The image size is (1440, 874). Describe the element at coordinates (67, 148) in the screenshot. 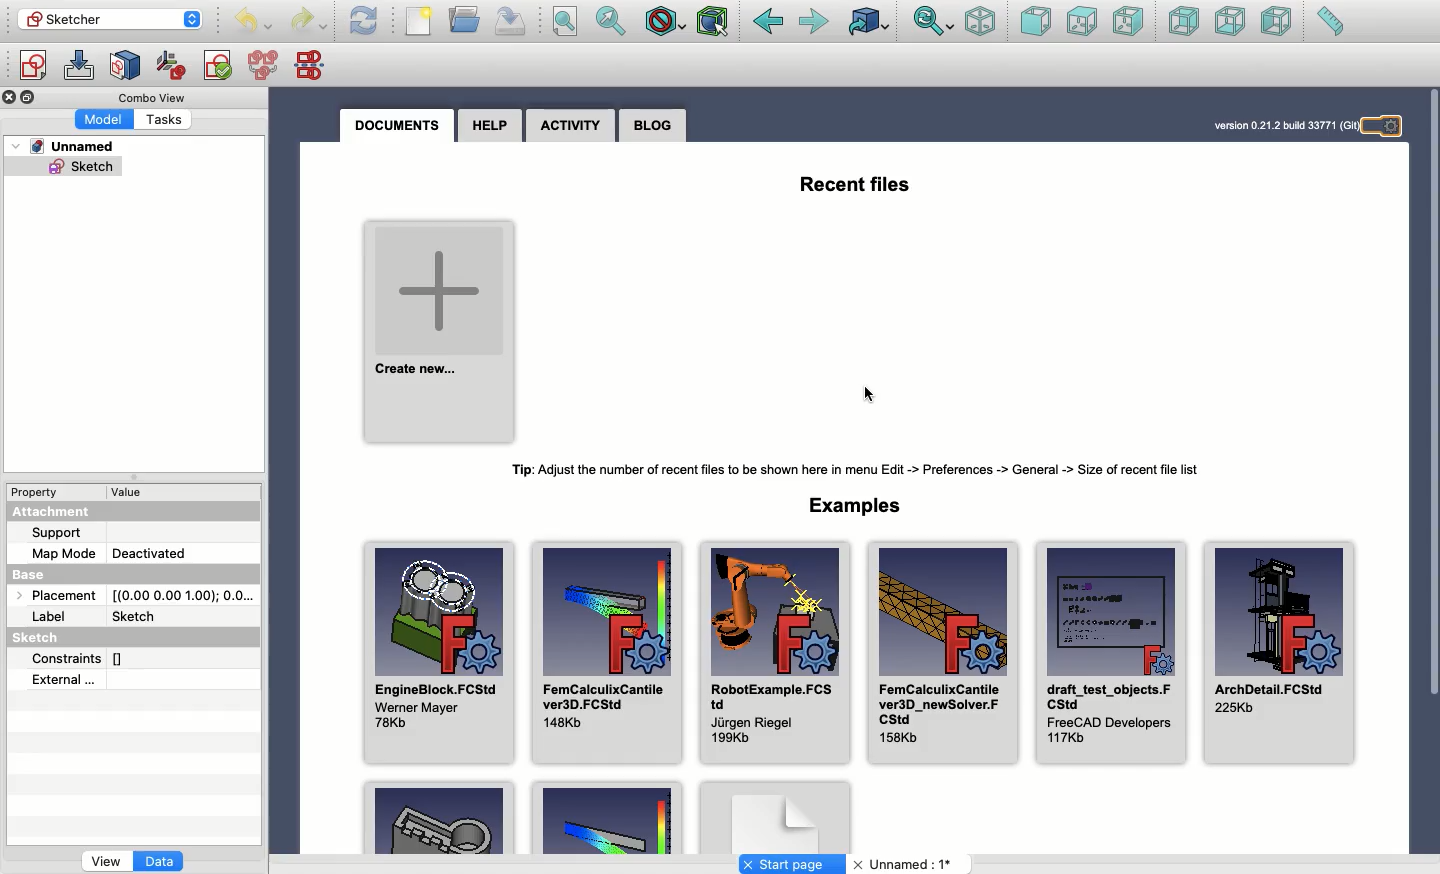

I see `Unnamed` at that location.